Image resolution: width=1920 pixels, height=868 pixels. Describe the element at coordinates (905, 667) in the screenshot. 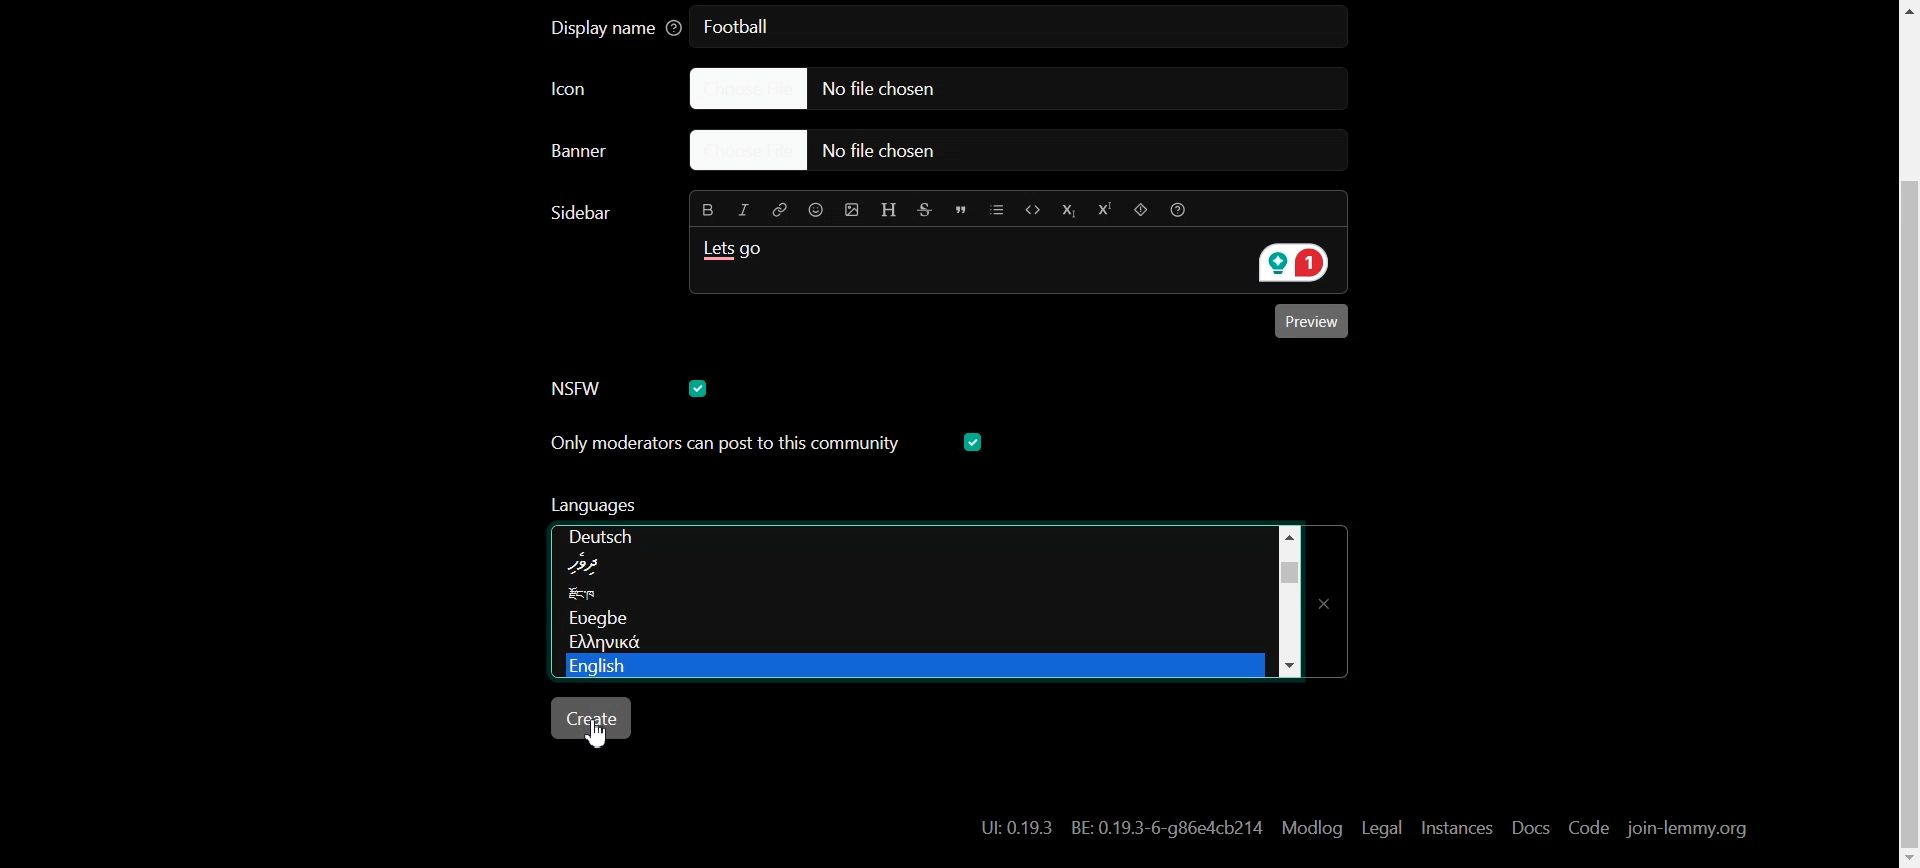

I see `Language` at that location.